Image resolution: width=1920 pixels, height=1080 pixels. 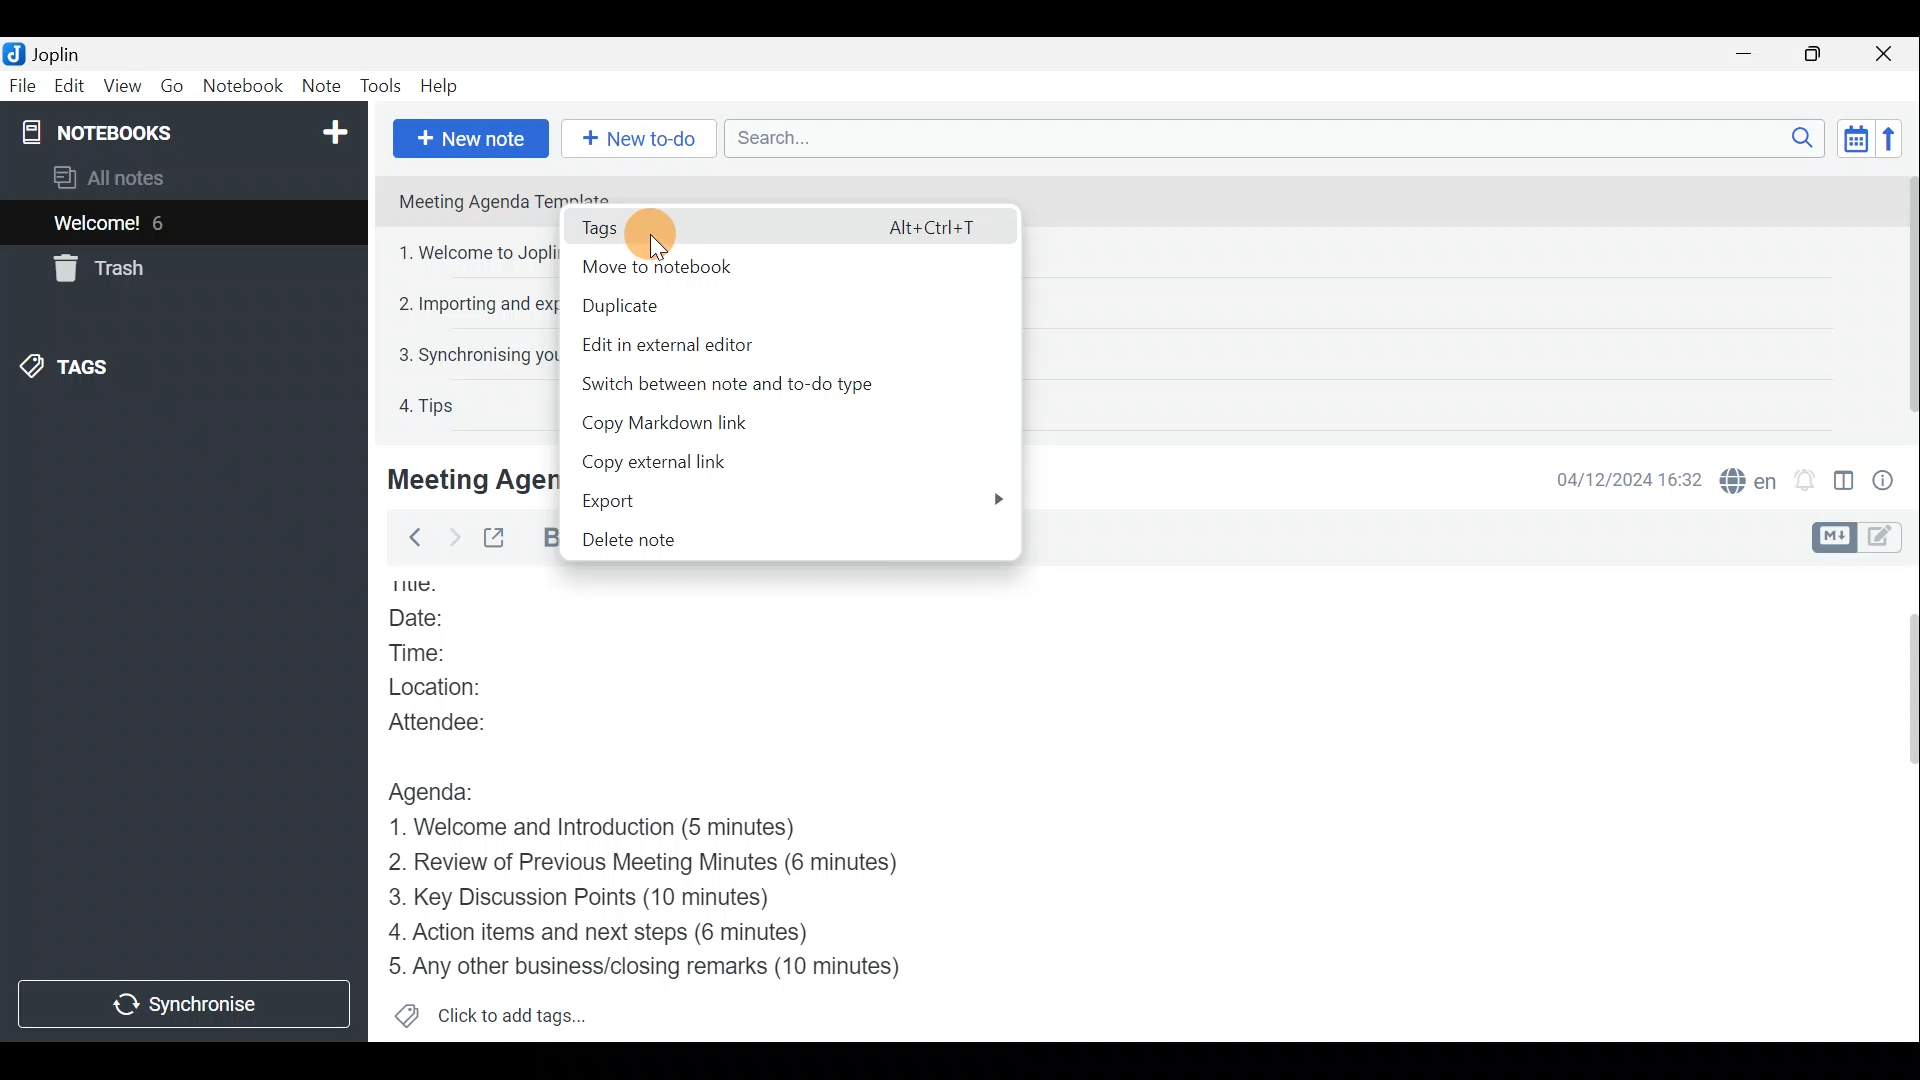 I want to click on Switch between note and to-do type, so click(x=760, y=383).